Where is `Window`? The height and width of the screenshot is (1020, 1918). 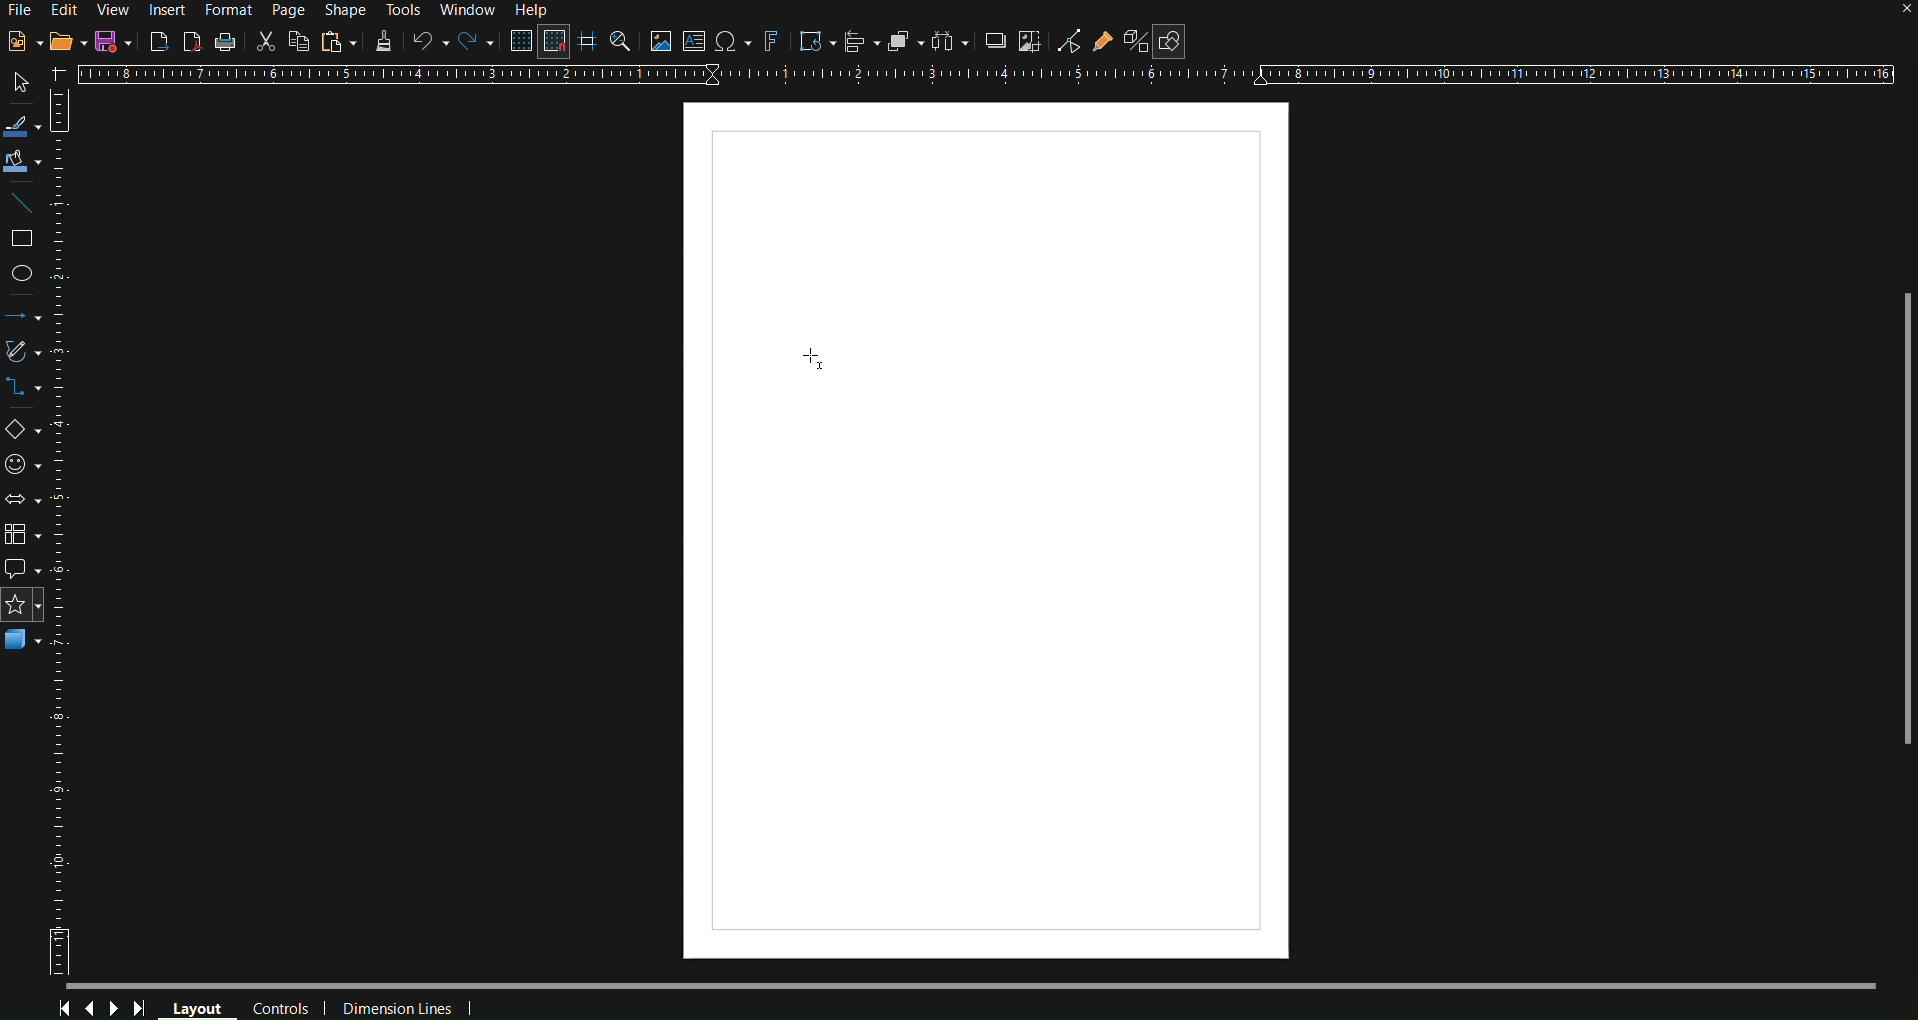
Window is located at coordinates (469, 9).